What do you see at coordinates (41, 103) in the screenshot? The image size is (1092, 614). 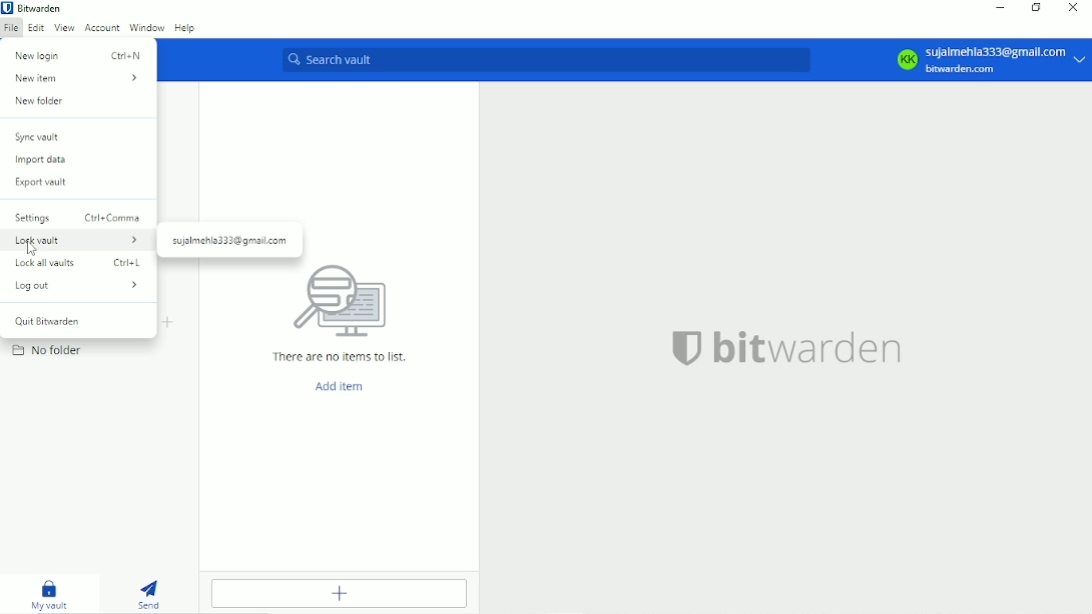 I see `New folder` at bounding box center [41, 103].